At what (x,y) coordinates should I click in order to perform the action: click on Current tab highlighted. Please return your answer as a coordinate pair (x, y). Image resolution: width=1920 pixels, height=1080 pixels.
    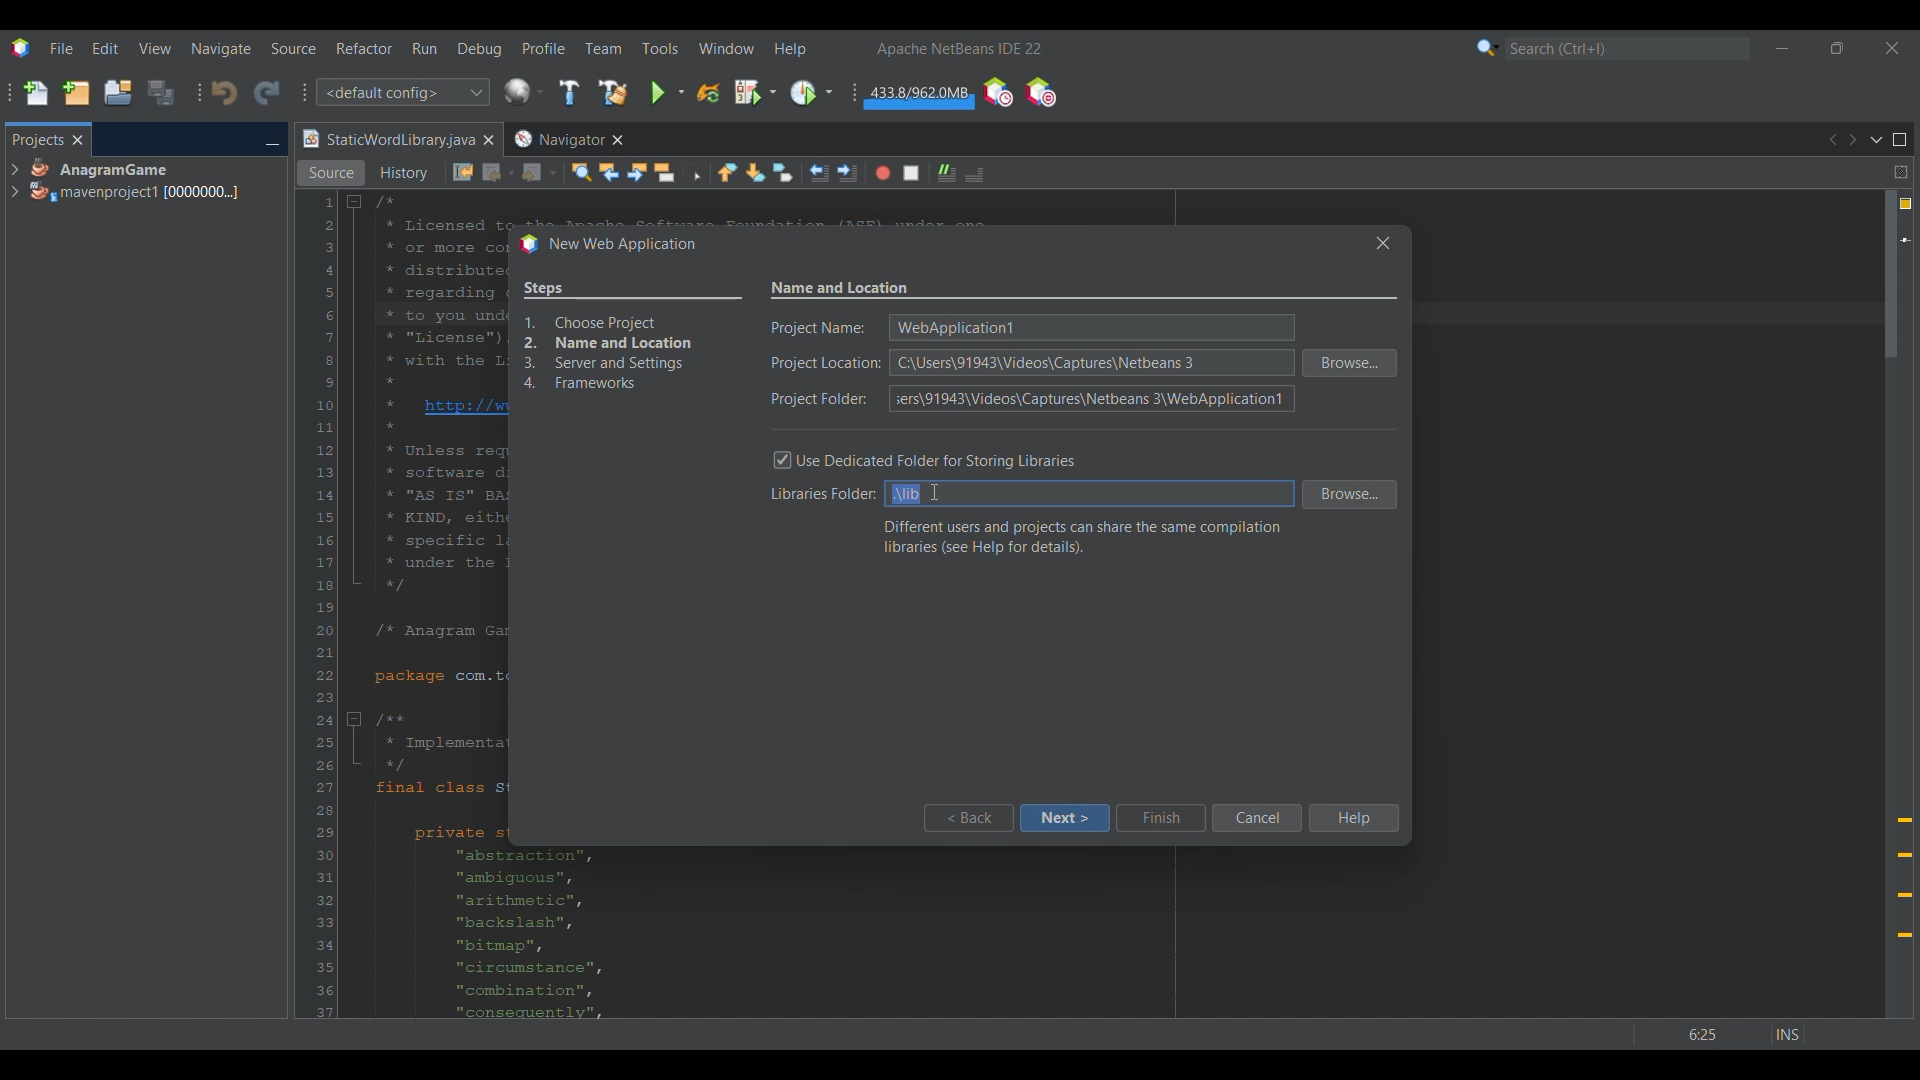
    Looking at the image, I should click on (387, 140).